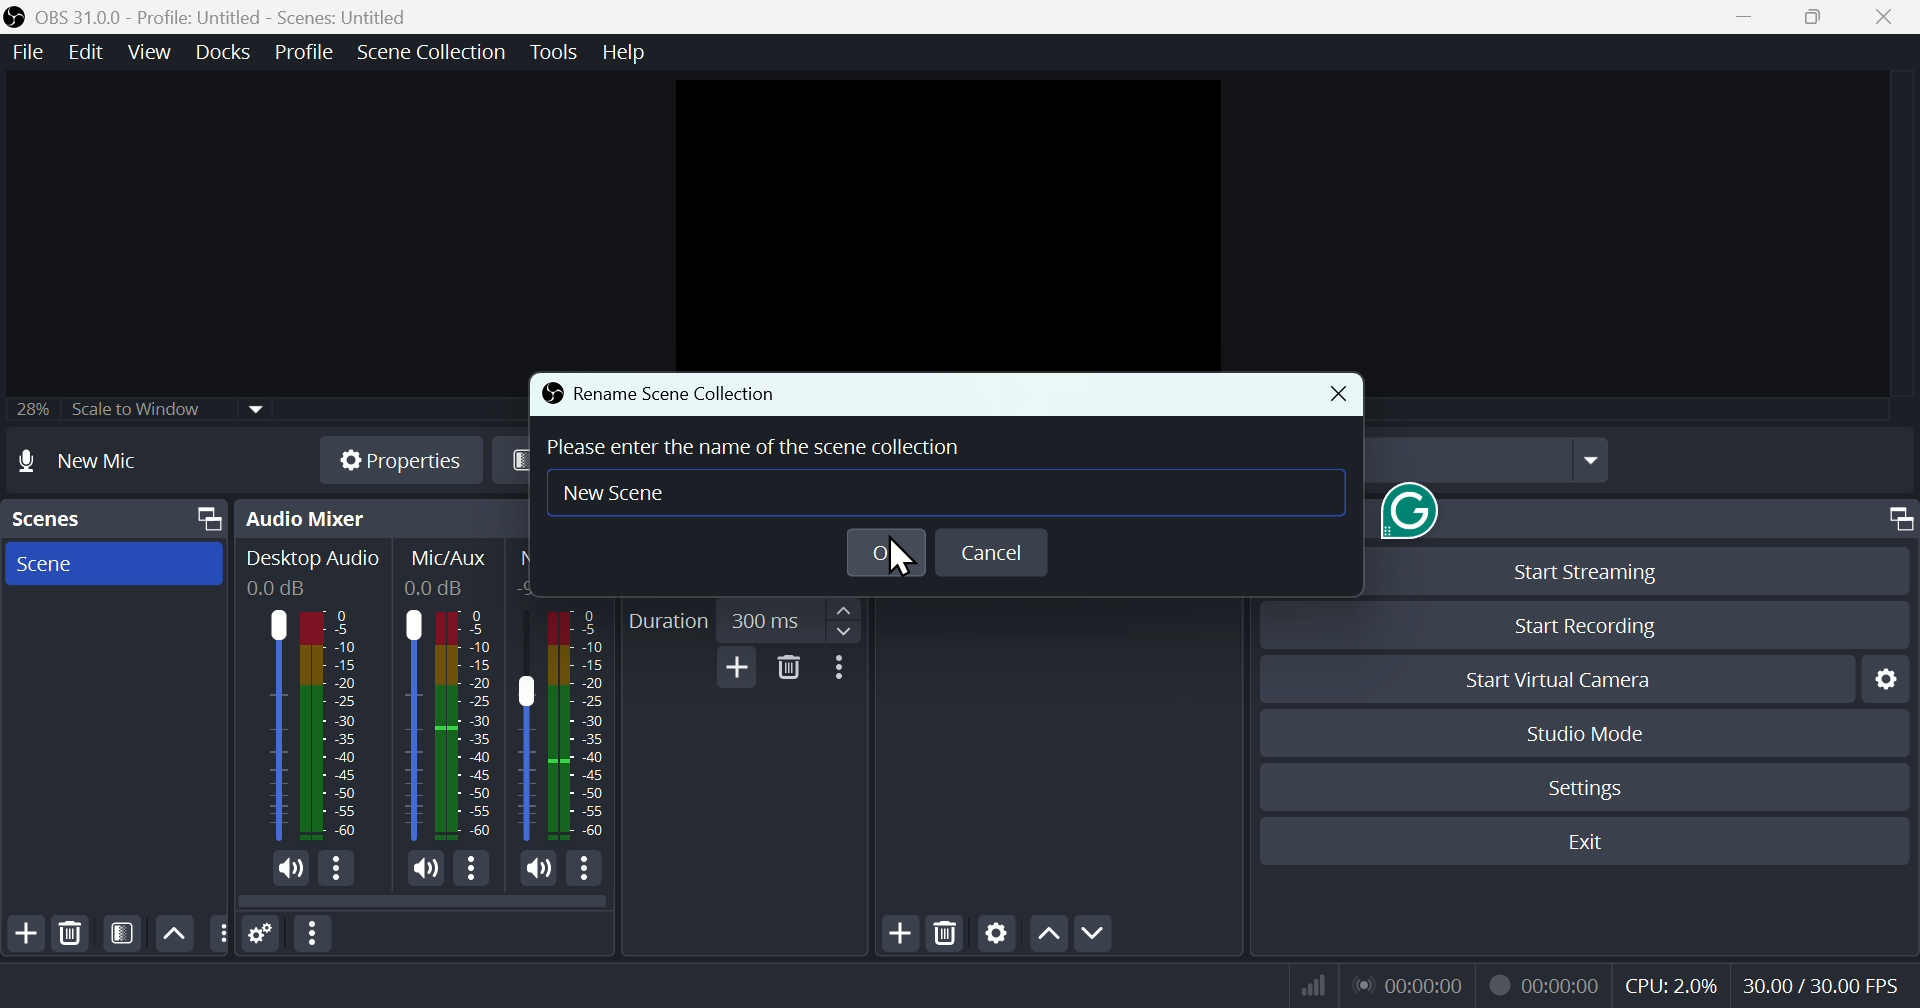  Describe the element at coordinates (113, 519) in the screenshot. I see `Scenes` at that location.